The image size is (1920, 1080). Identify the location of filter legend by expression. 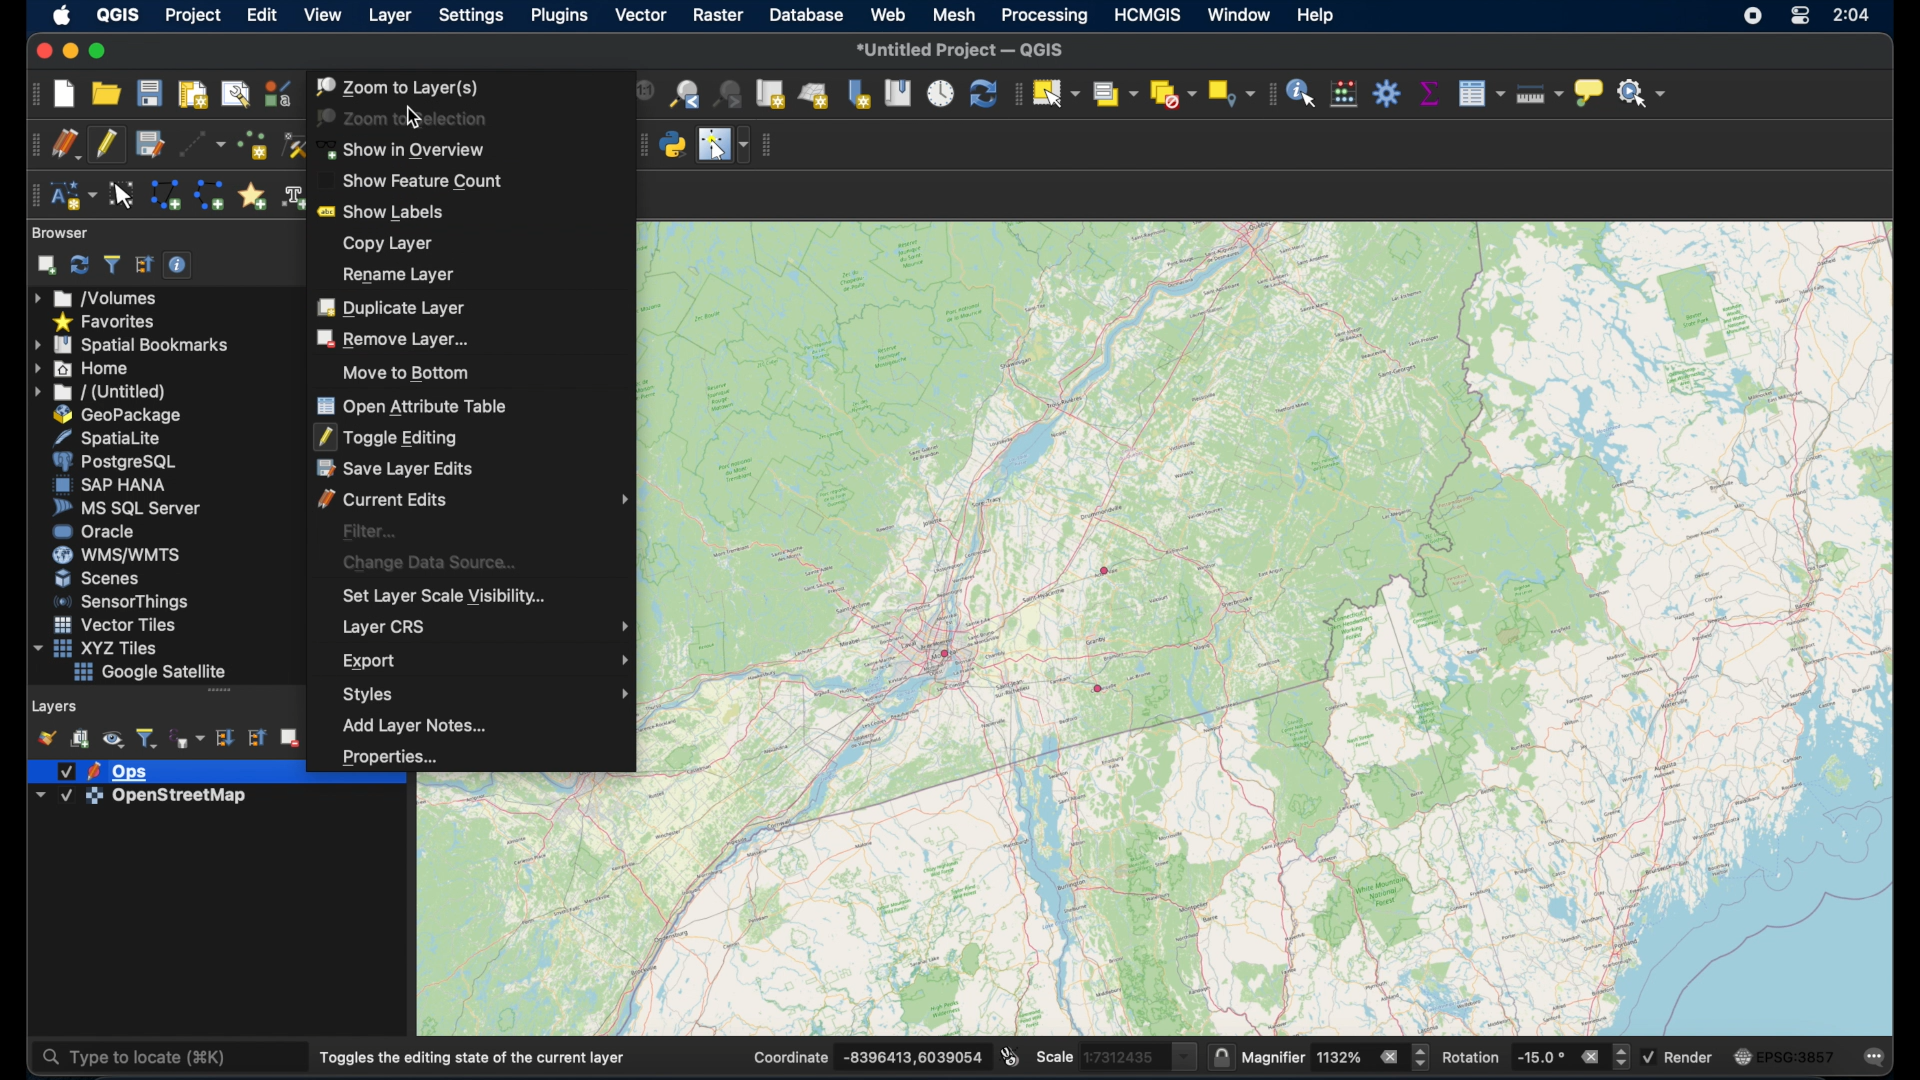
(187, 739).